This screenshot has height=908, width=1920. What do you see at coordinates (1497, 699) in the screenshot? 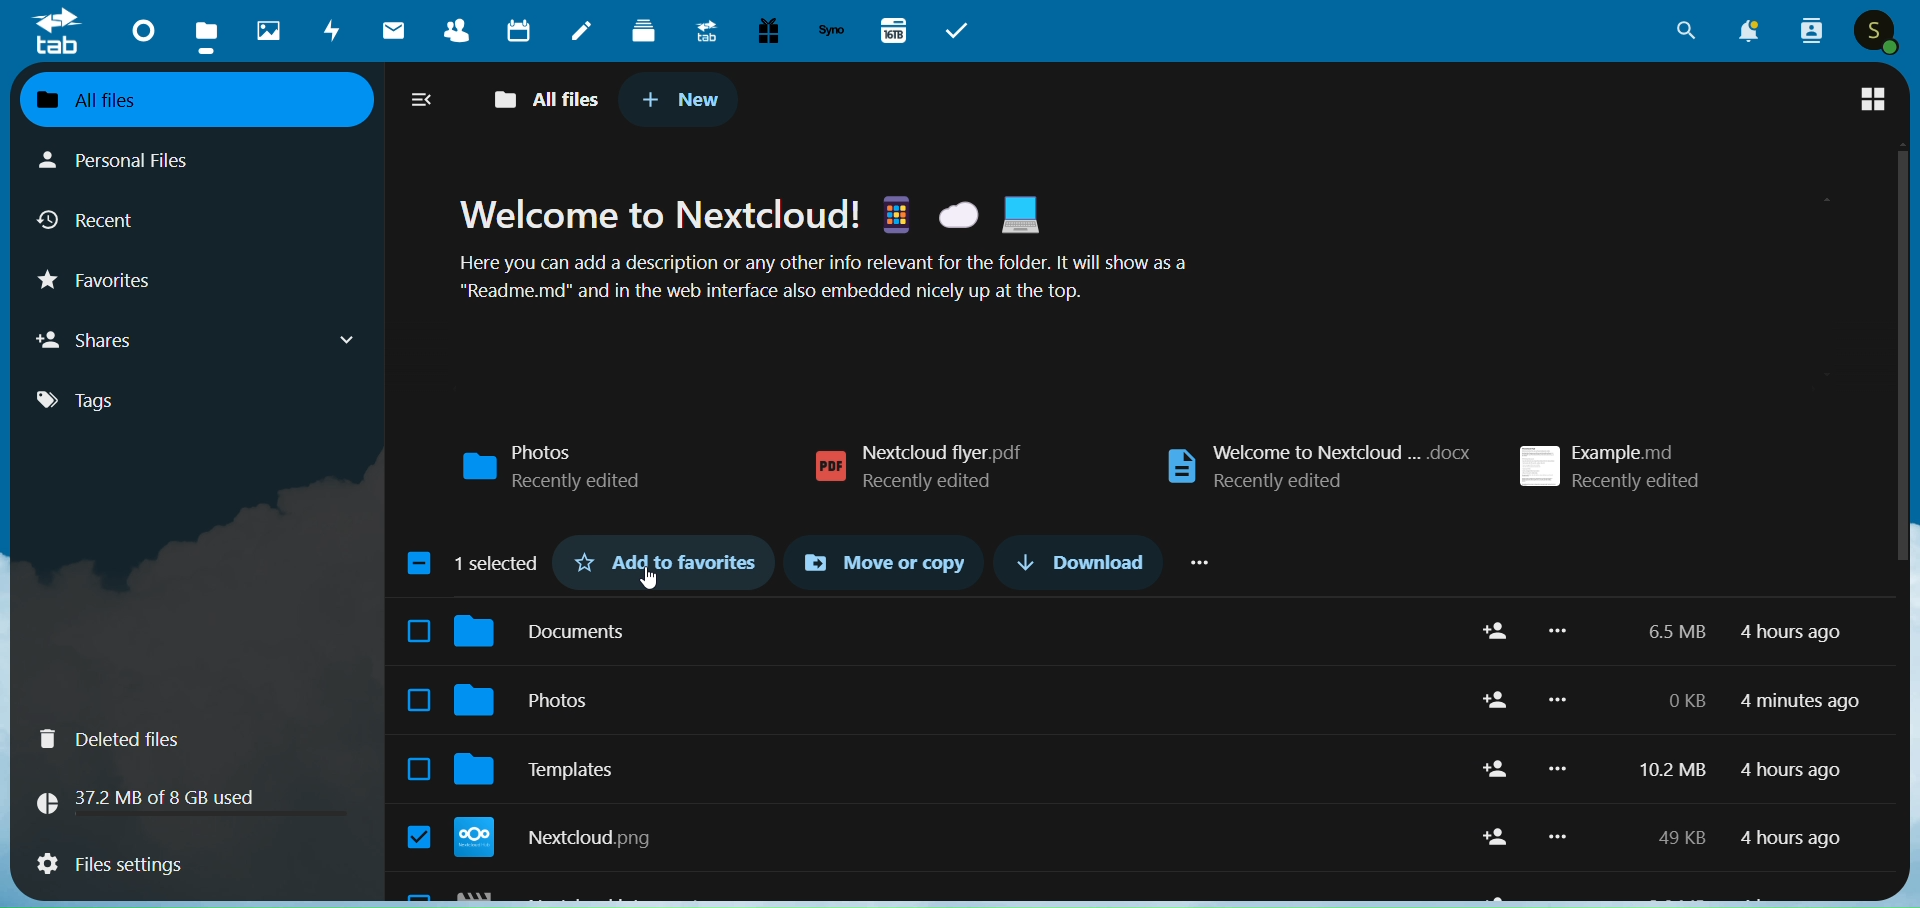
I see `Add` at bounding box center [1497, 699].